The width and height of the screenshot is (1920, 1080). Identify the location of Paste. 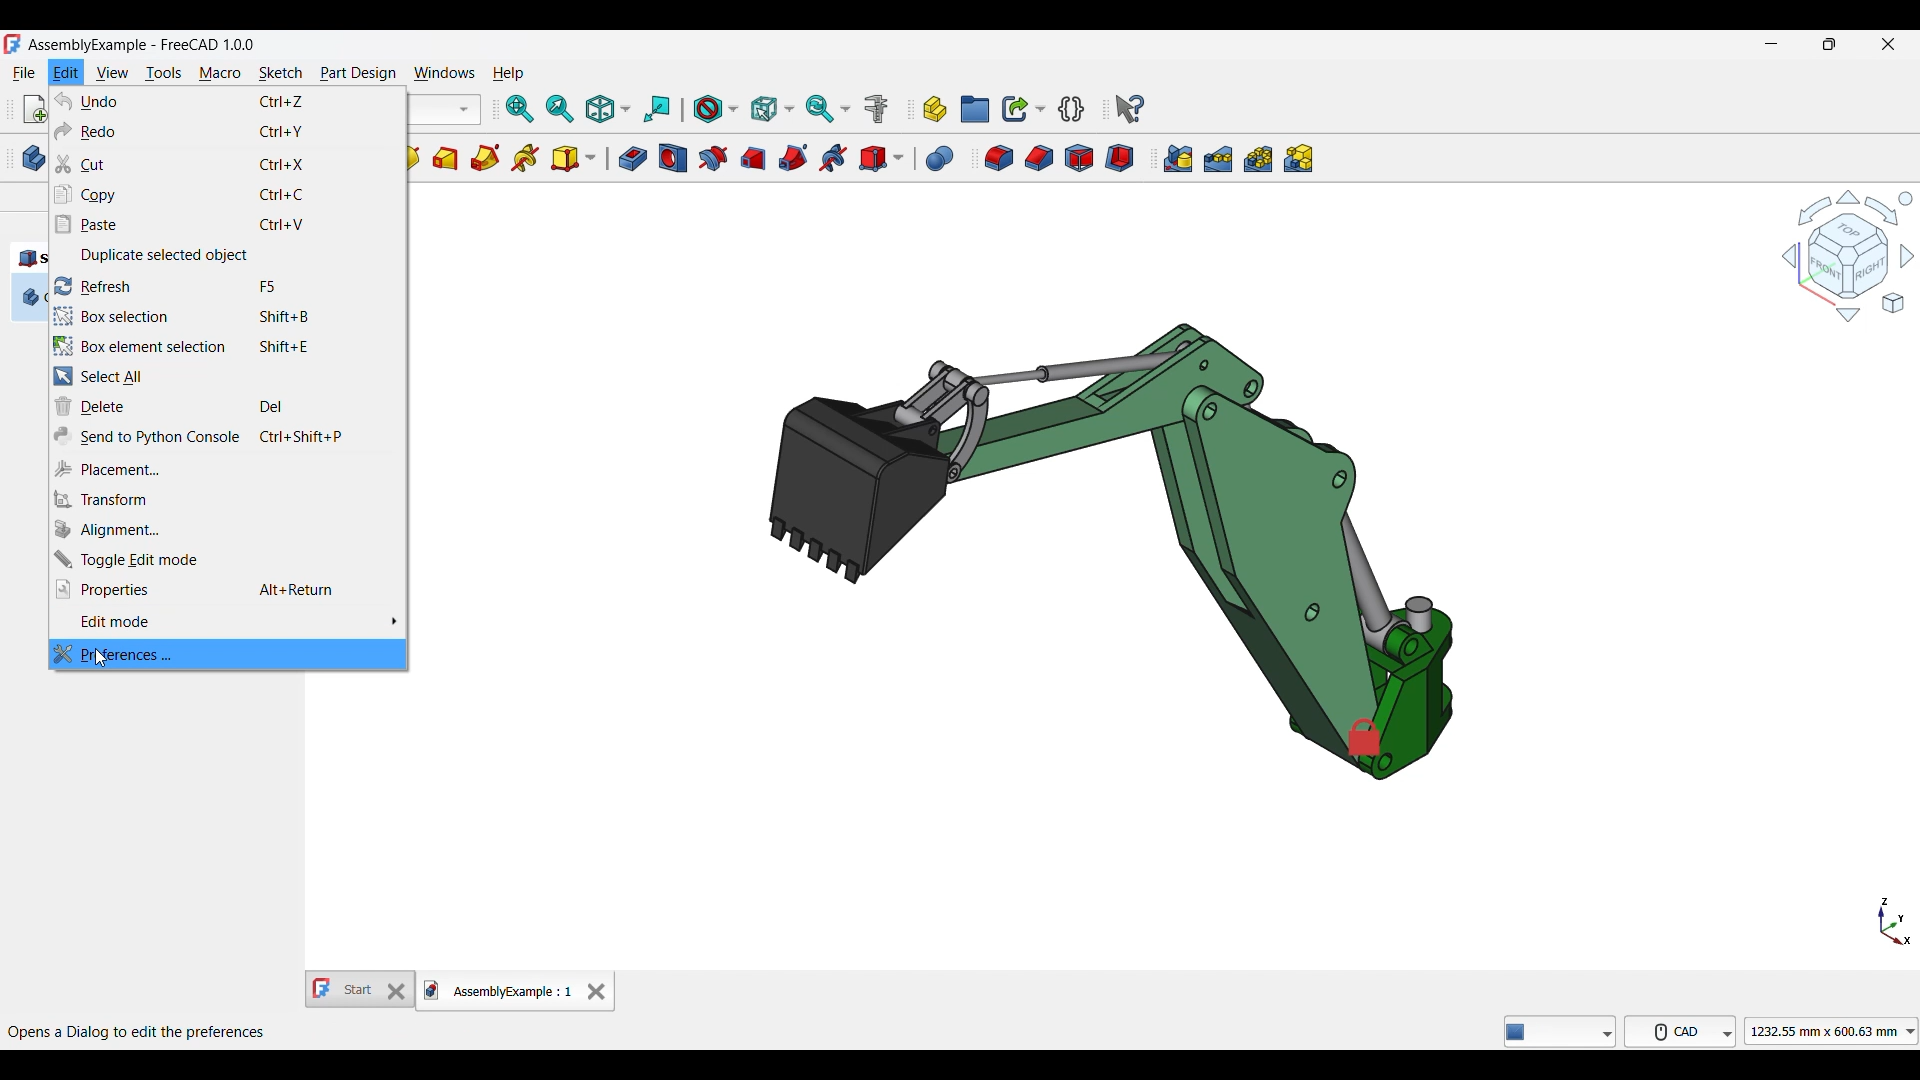
(228, 224).